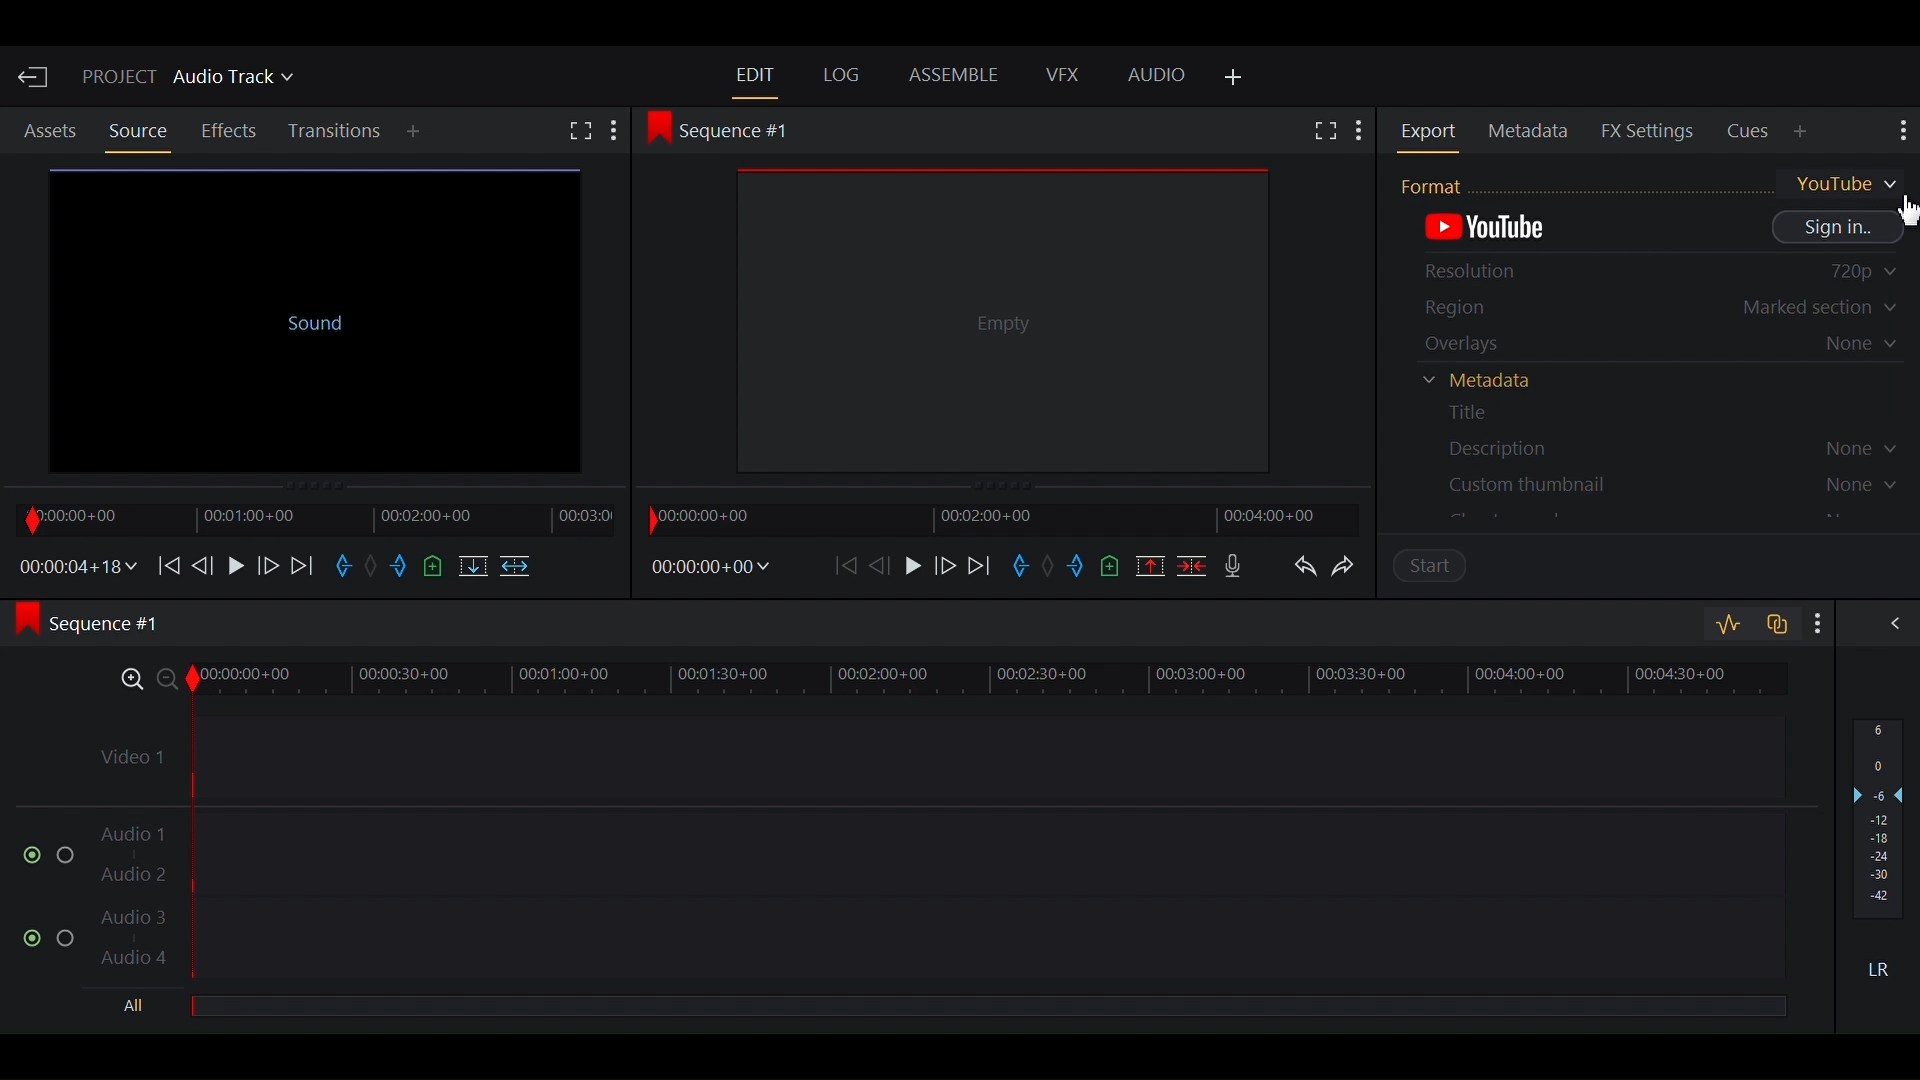  What do you see at coordinates (1304, 570) in the screenshot?
I see `Undo` at bounding box center [1304, 570].